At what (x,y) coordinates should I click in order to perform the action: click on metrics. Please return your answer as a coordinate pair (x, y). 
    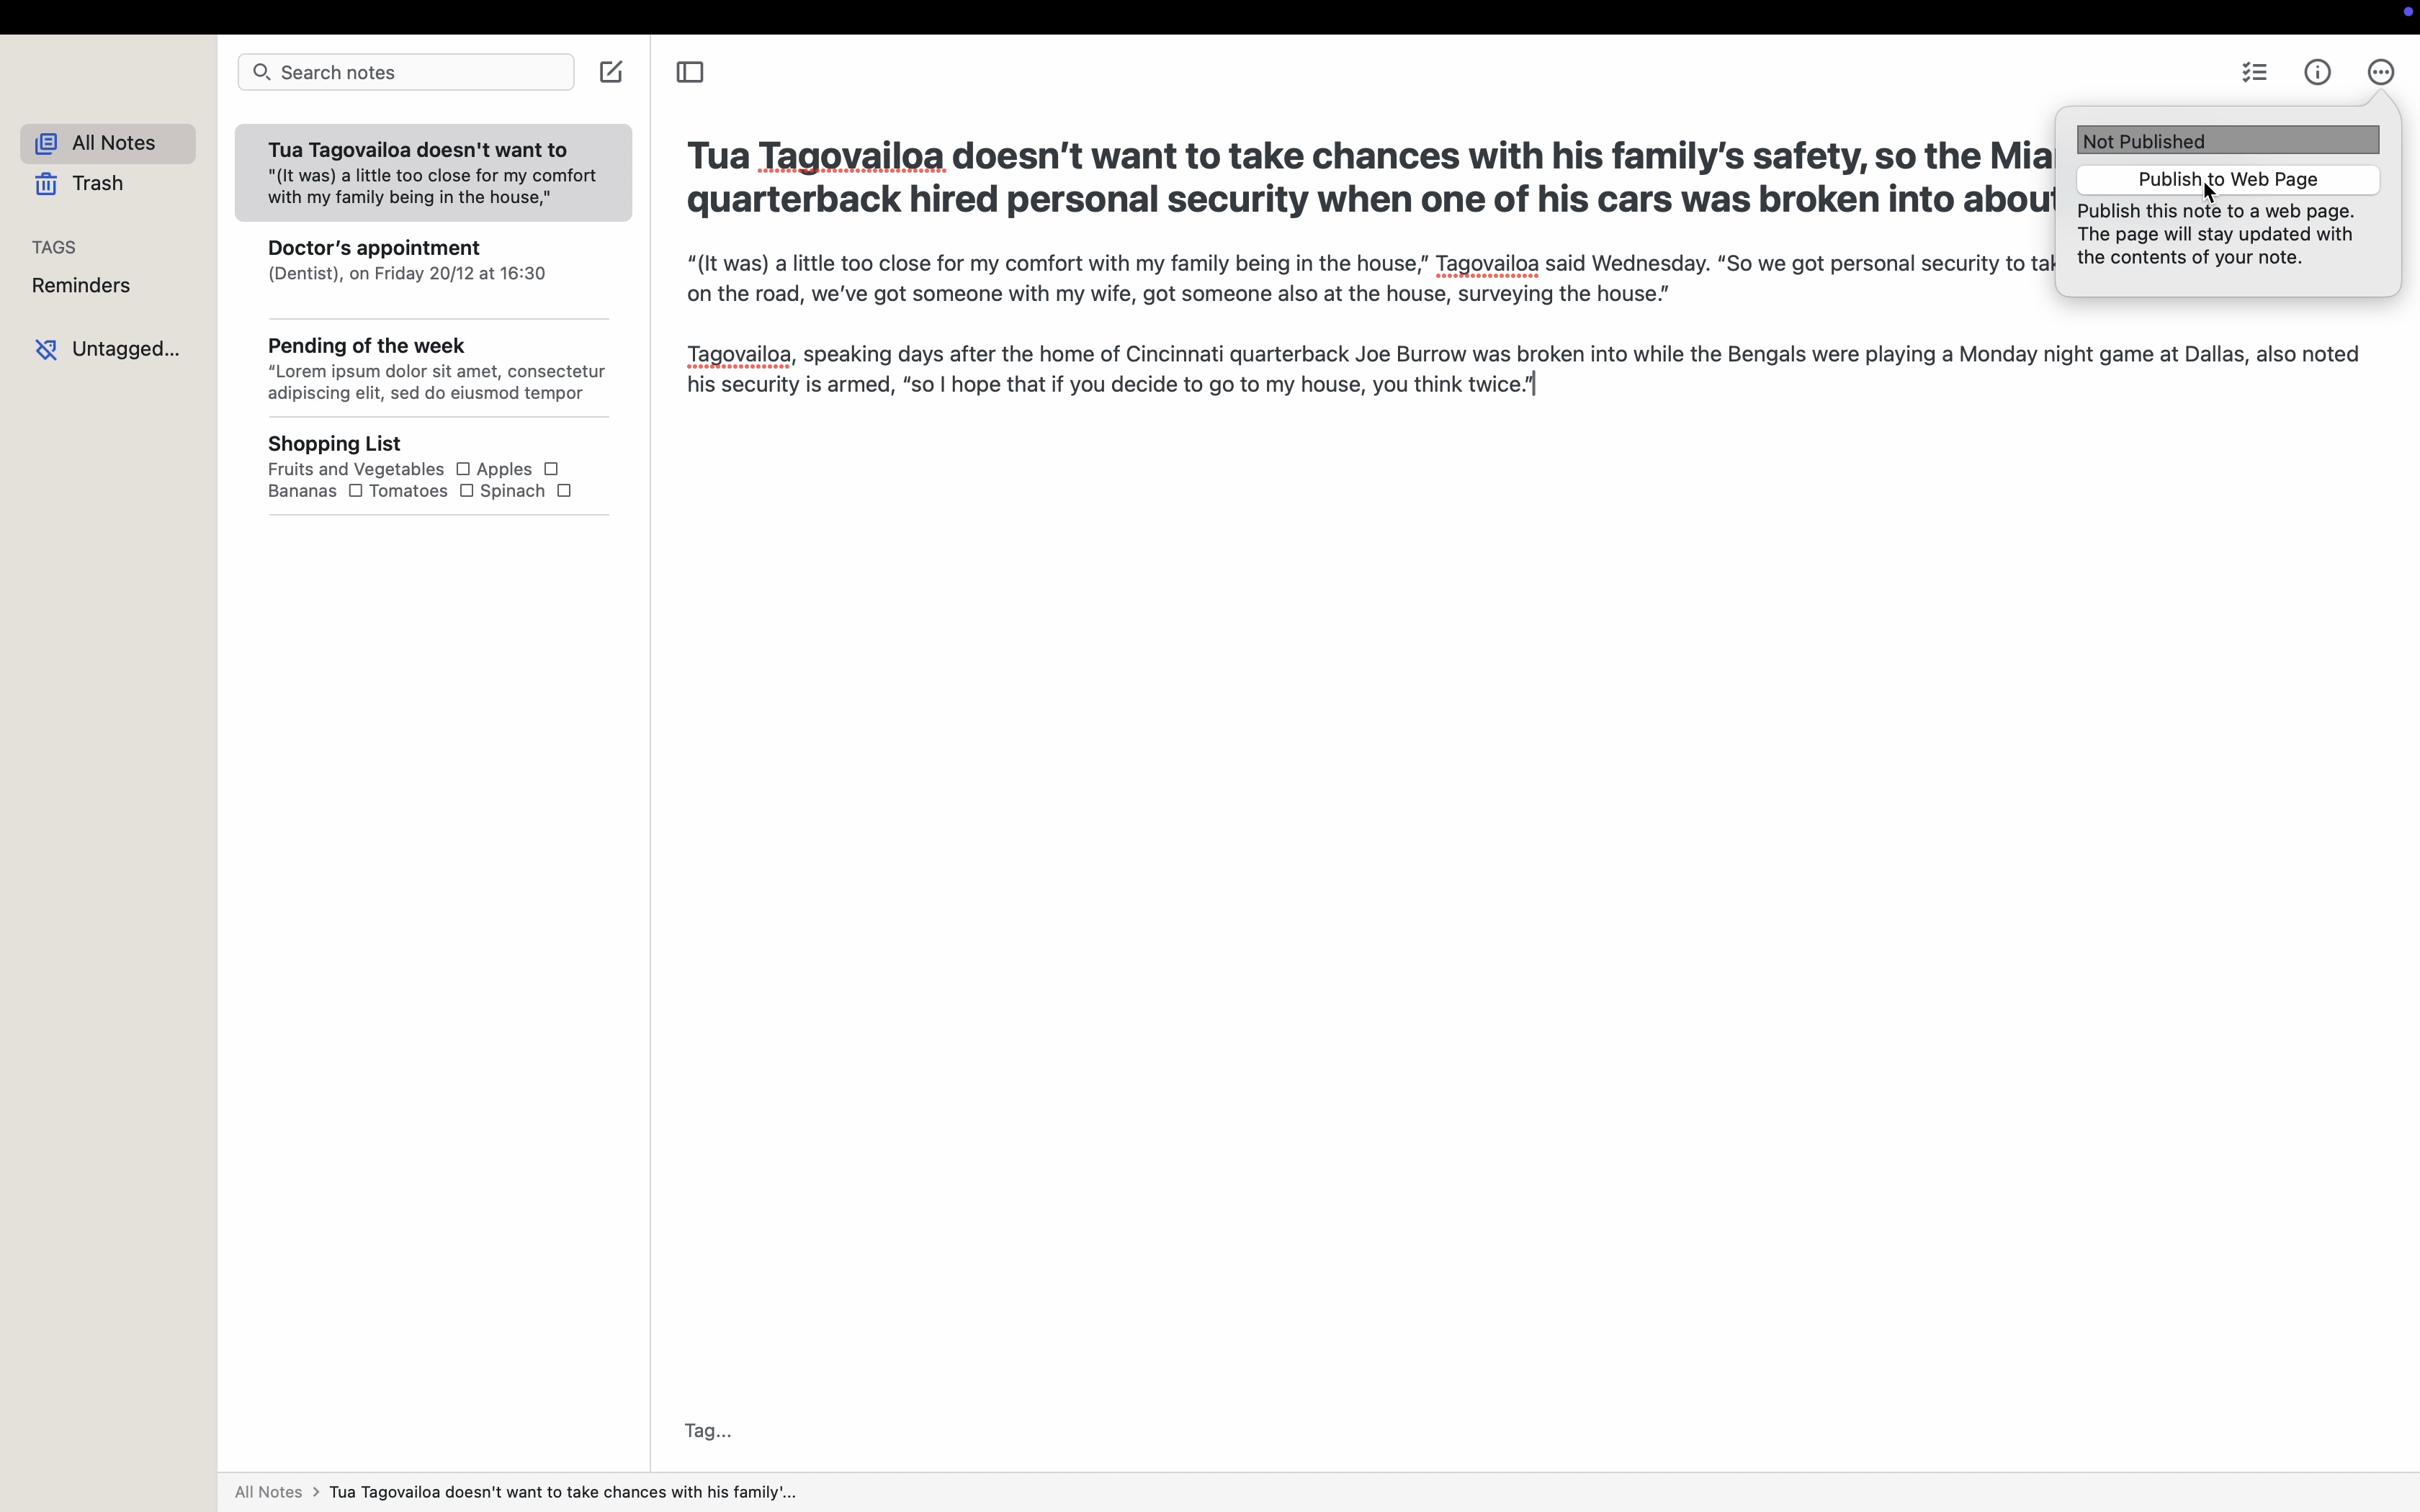
    Looking at the image, I should click on (2317, 73).